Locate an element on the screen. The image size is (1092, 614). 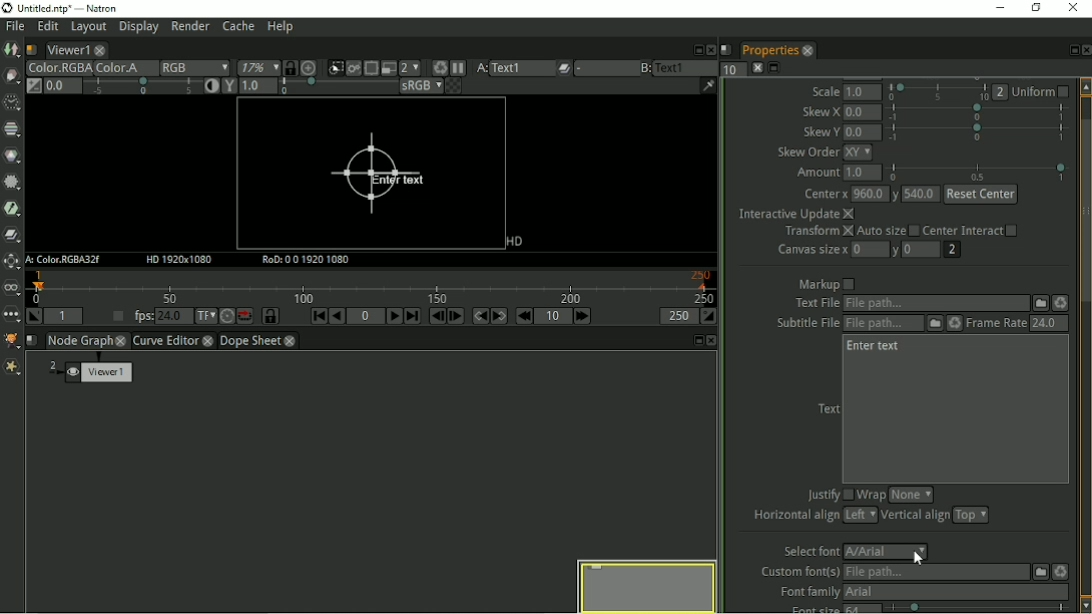
Enable the region of interest that limit the portion of the viewer that is kept updated. is located at coordinates (371, 66).